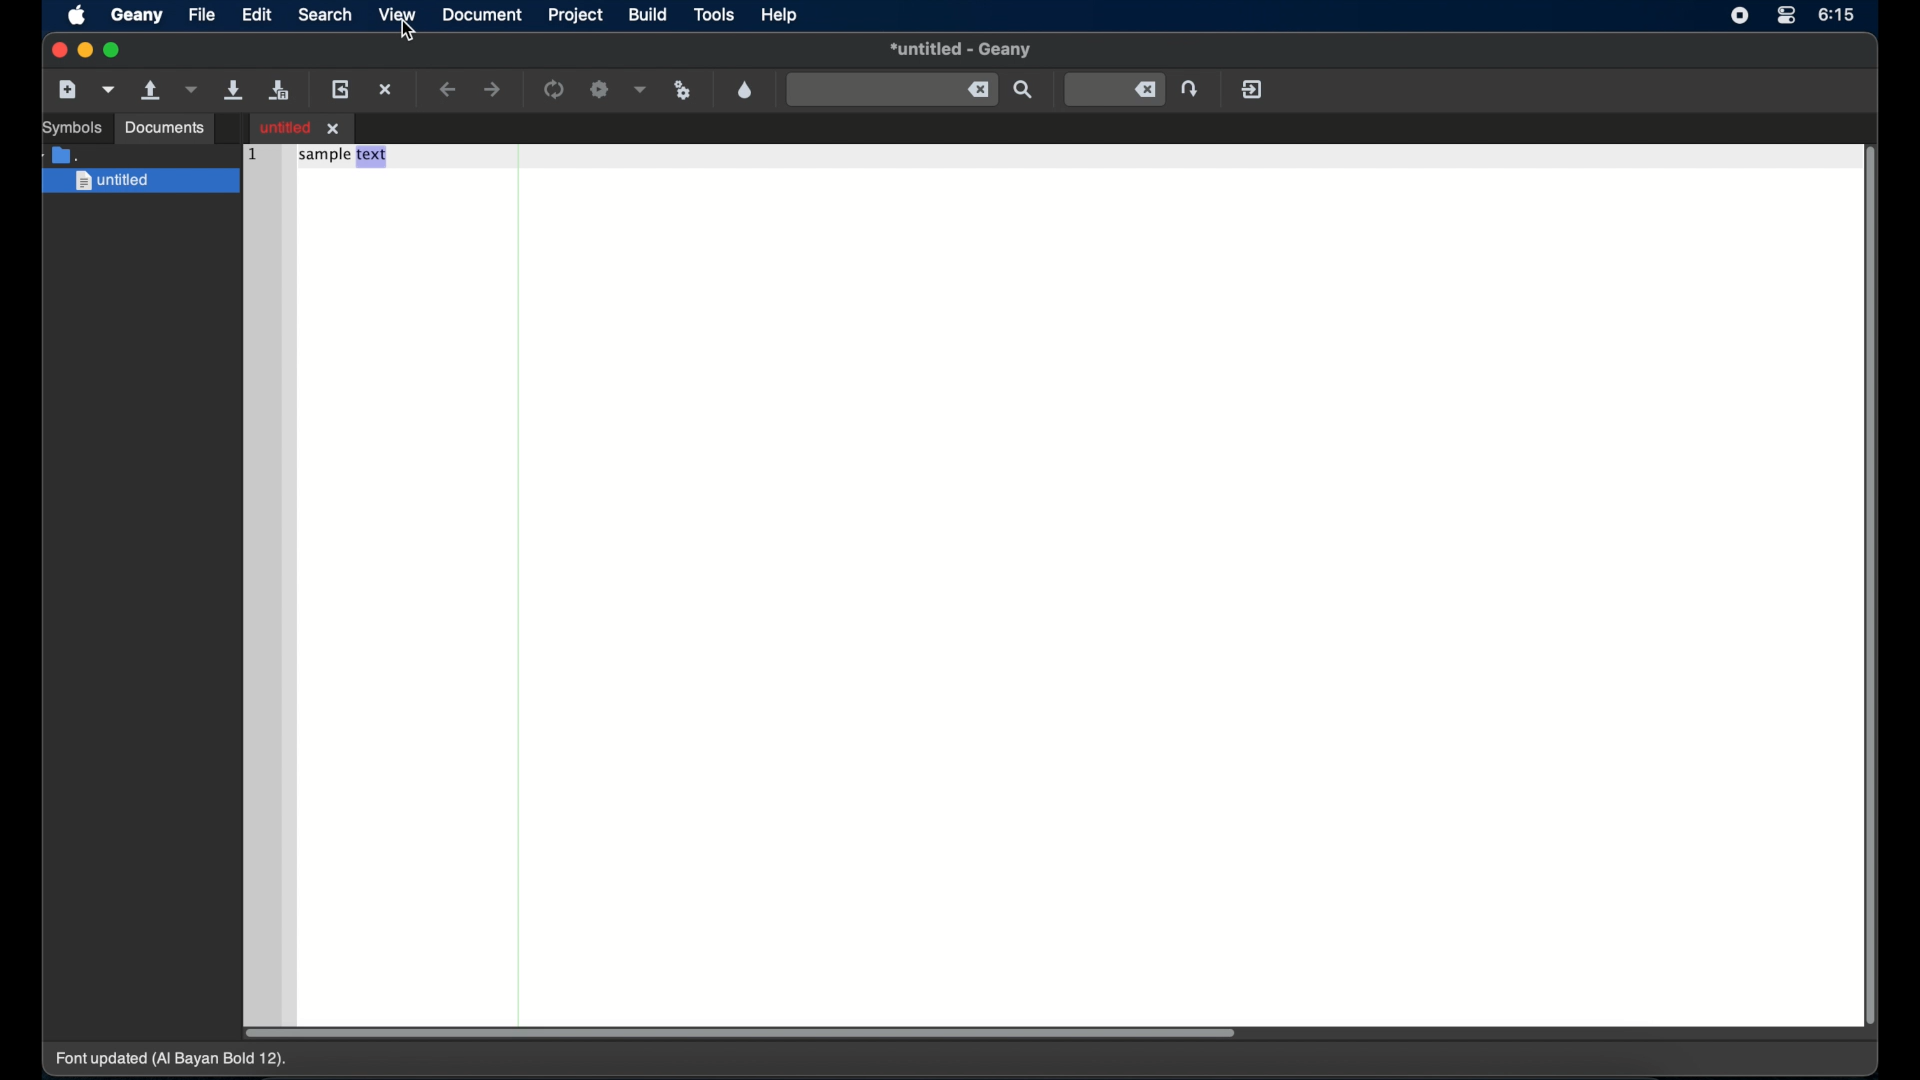 The width and height of the screenshot is (1920, 1080). Describe the element at coordinates (69, 90) in the screenshot. I see `create a new file` at that location.